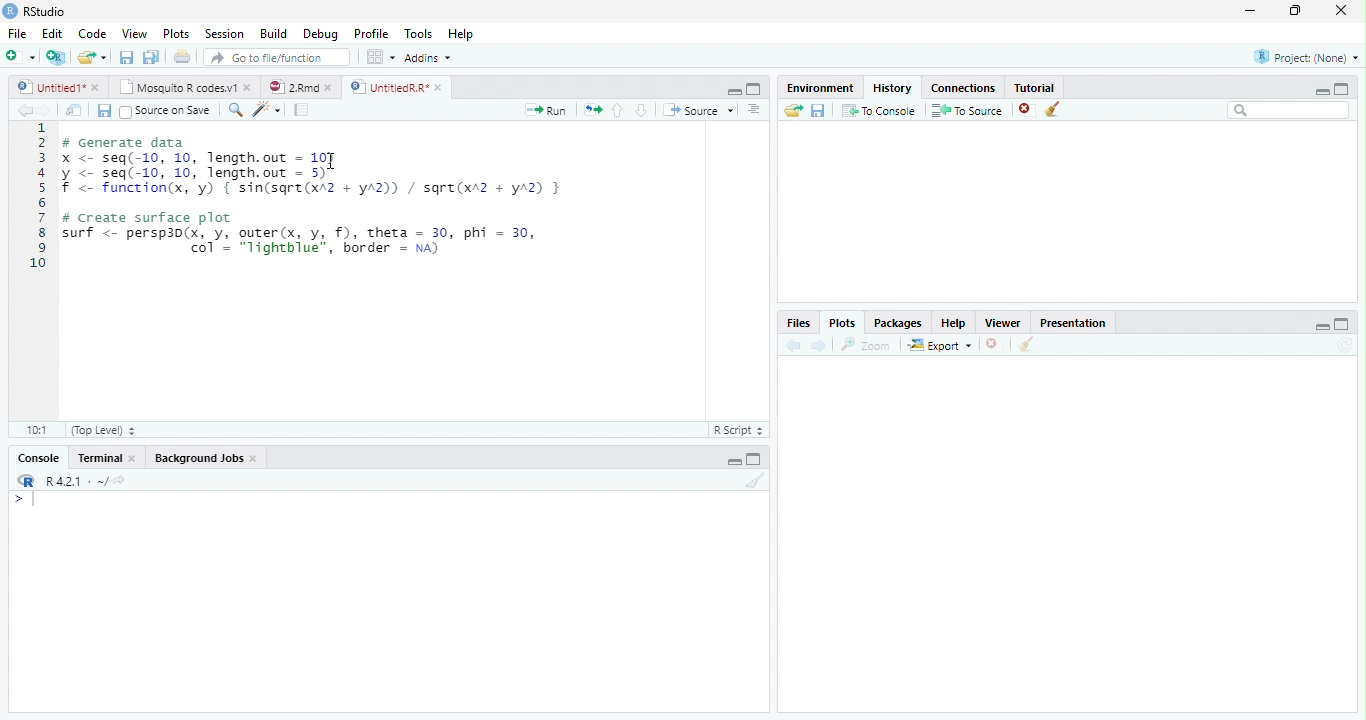 The height and width of the screenshot is (720, 1366). Describe the element at coordinates (125, 56) in the screenshot. I see `Save current document` at that location.